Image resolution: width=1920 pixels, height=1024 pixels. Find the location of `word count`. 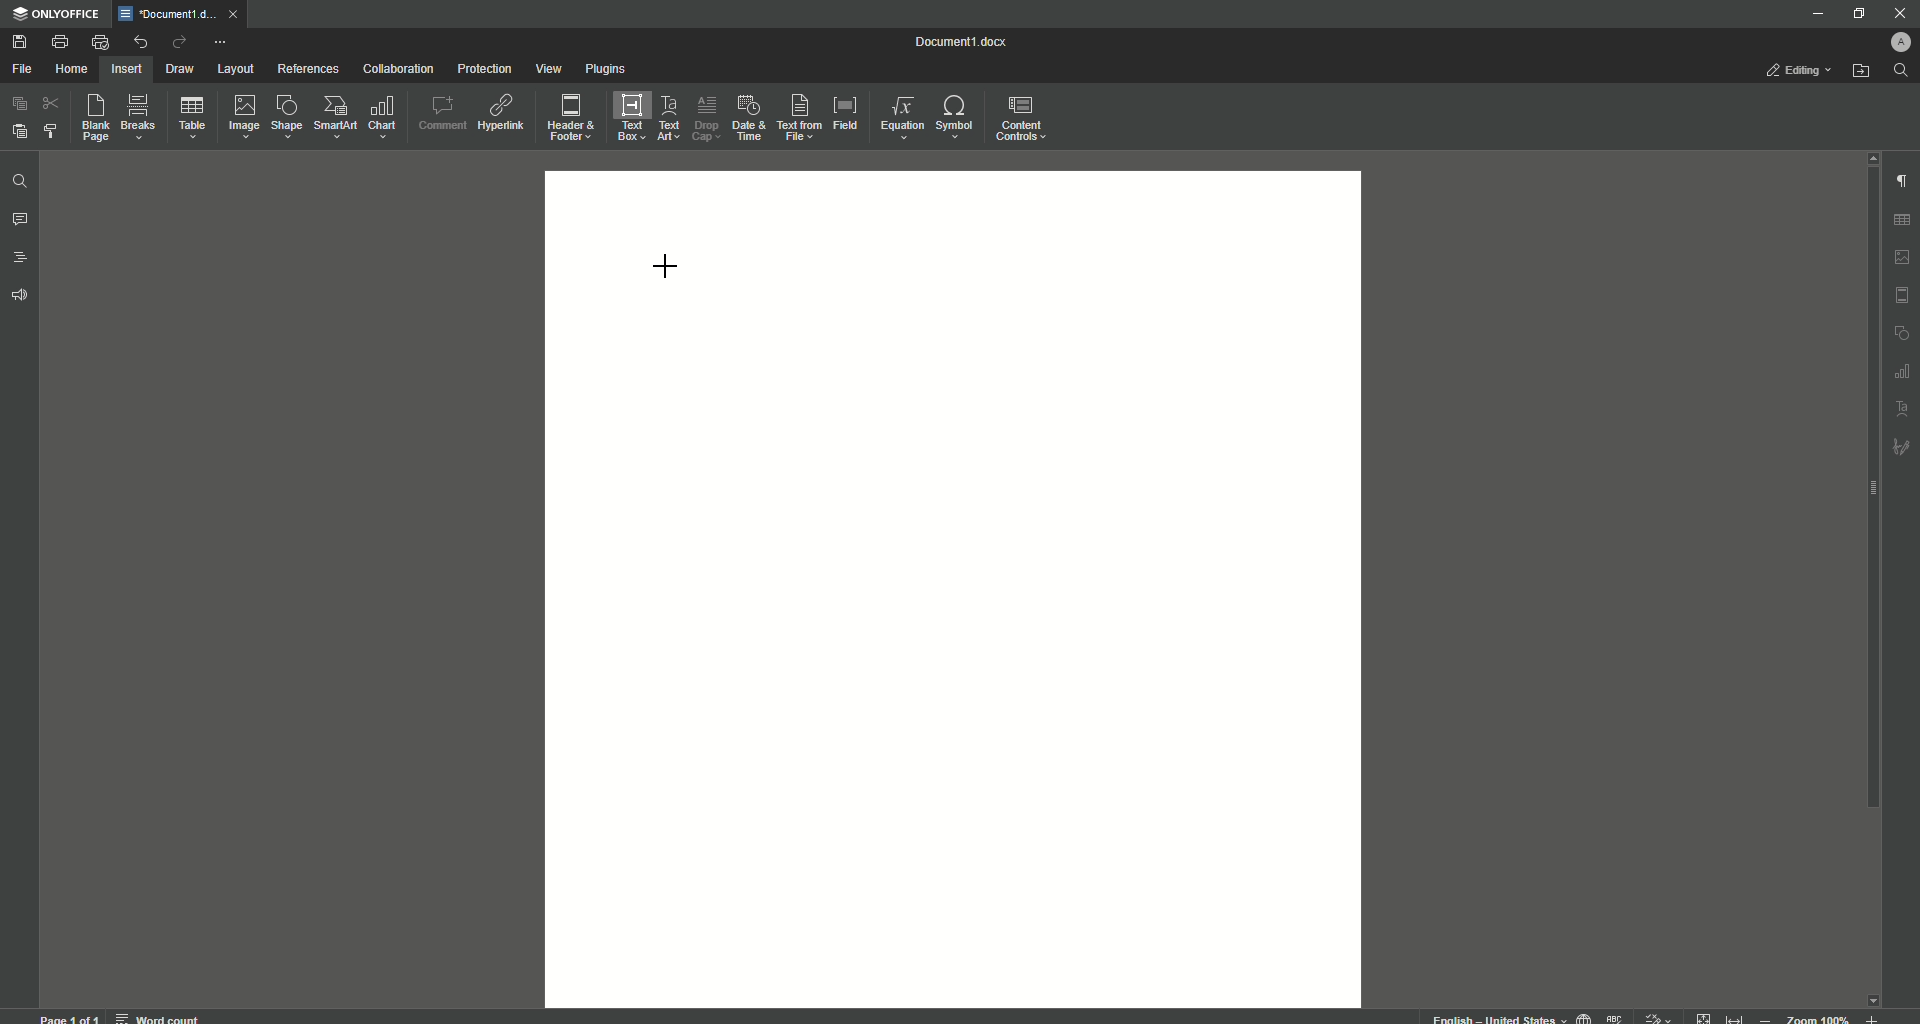

word count is located at coordinates (156, 1015).